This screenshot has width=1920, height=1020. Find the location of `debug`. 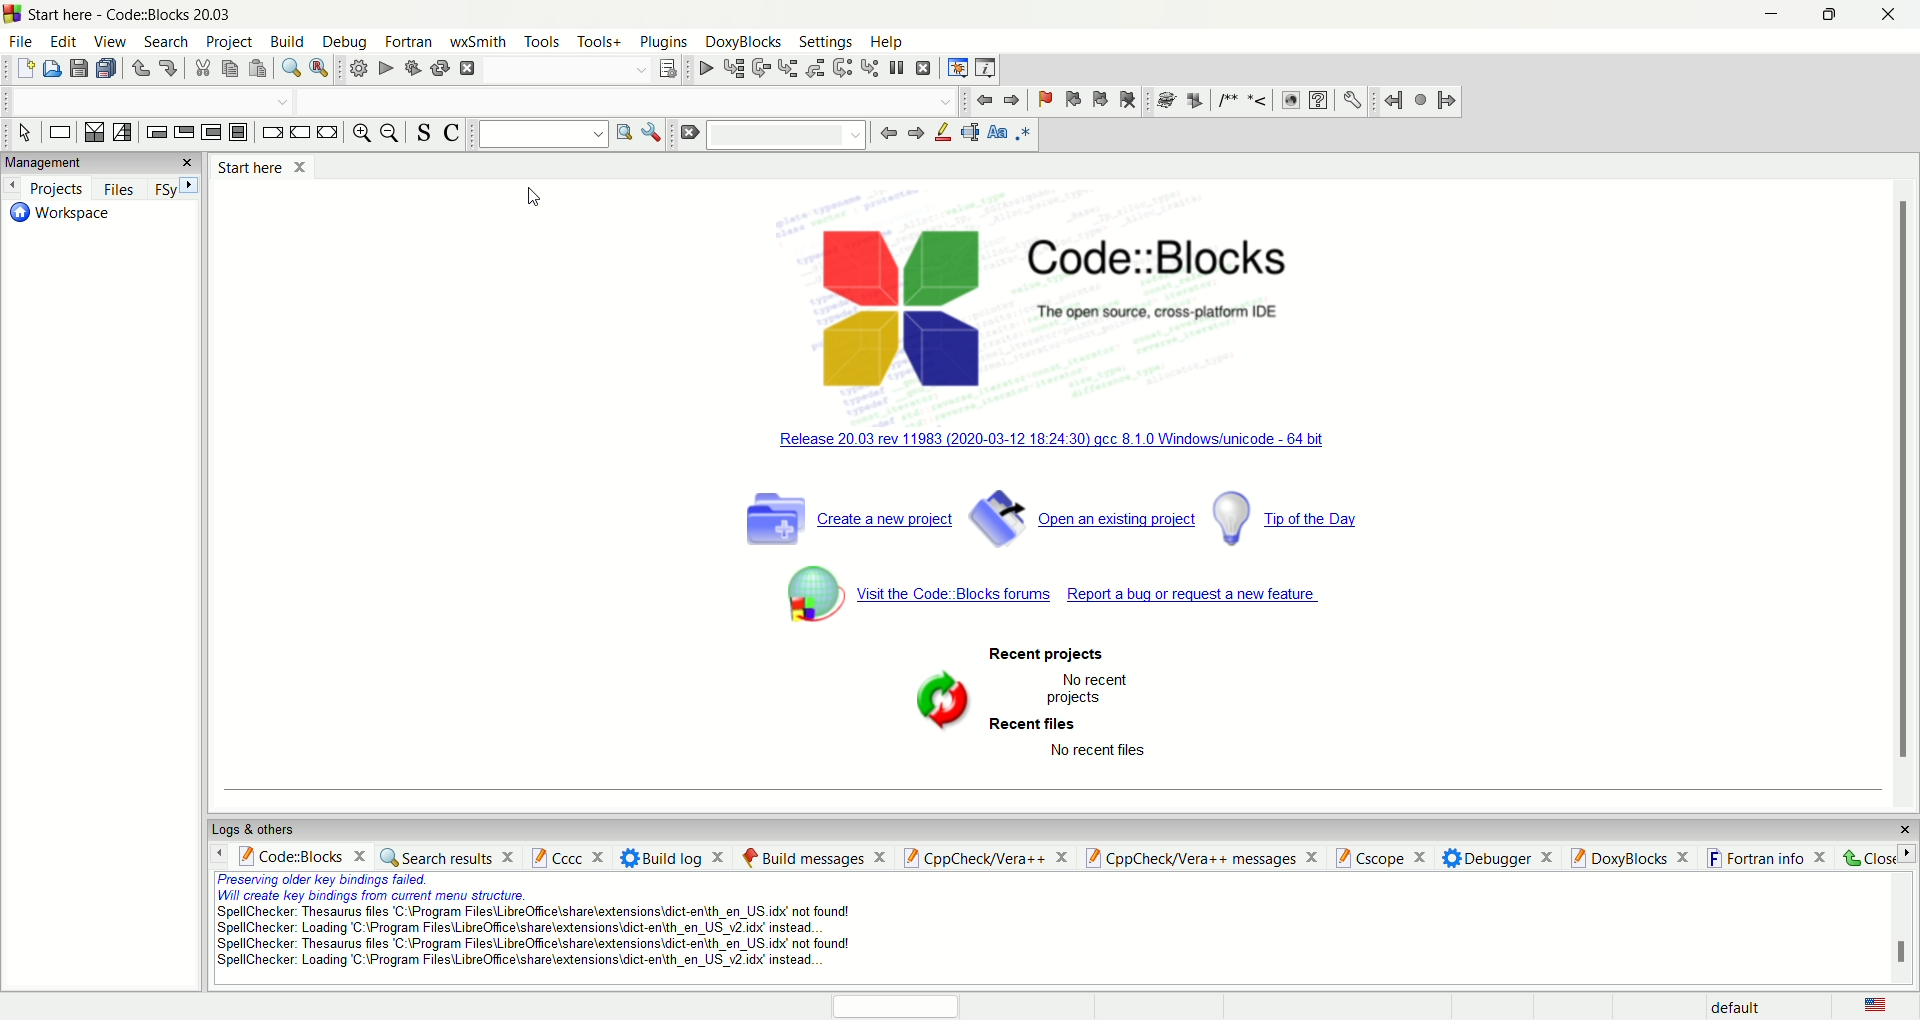

debug is located at coordinates (348, 42).